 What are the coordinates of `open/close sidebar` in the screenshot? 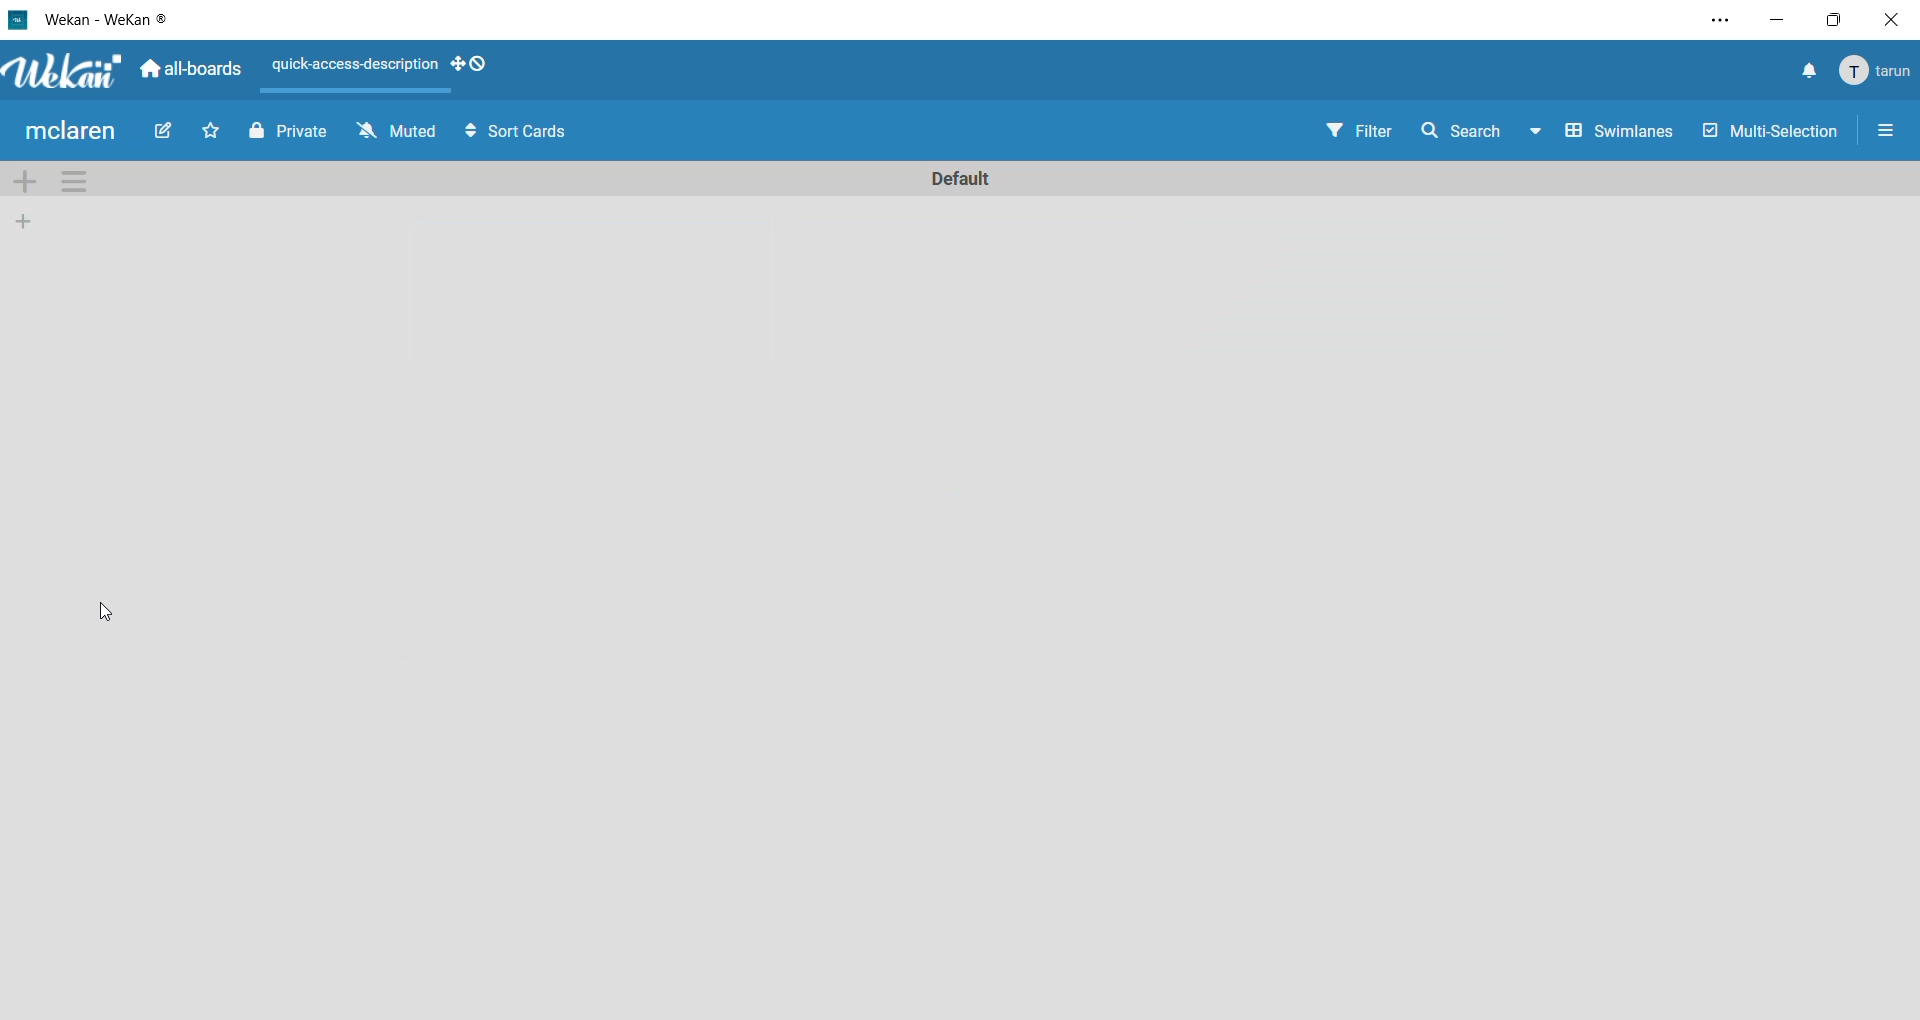 It's located at (1888, 132).